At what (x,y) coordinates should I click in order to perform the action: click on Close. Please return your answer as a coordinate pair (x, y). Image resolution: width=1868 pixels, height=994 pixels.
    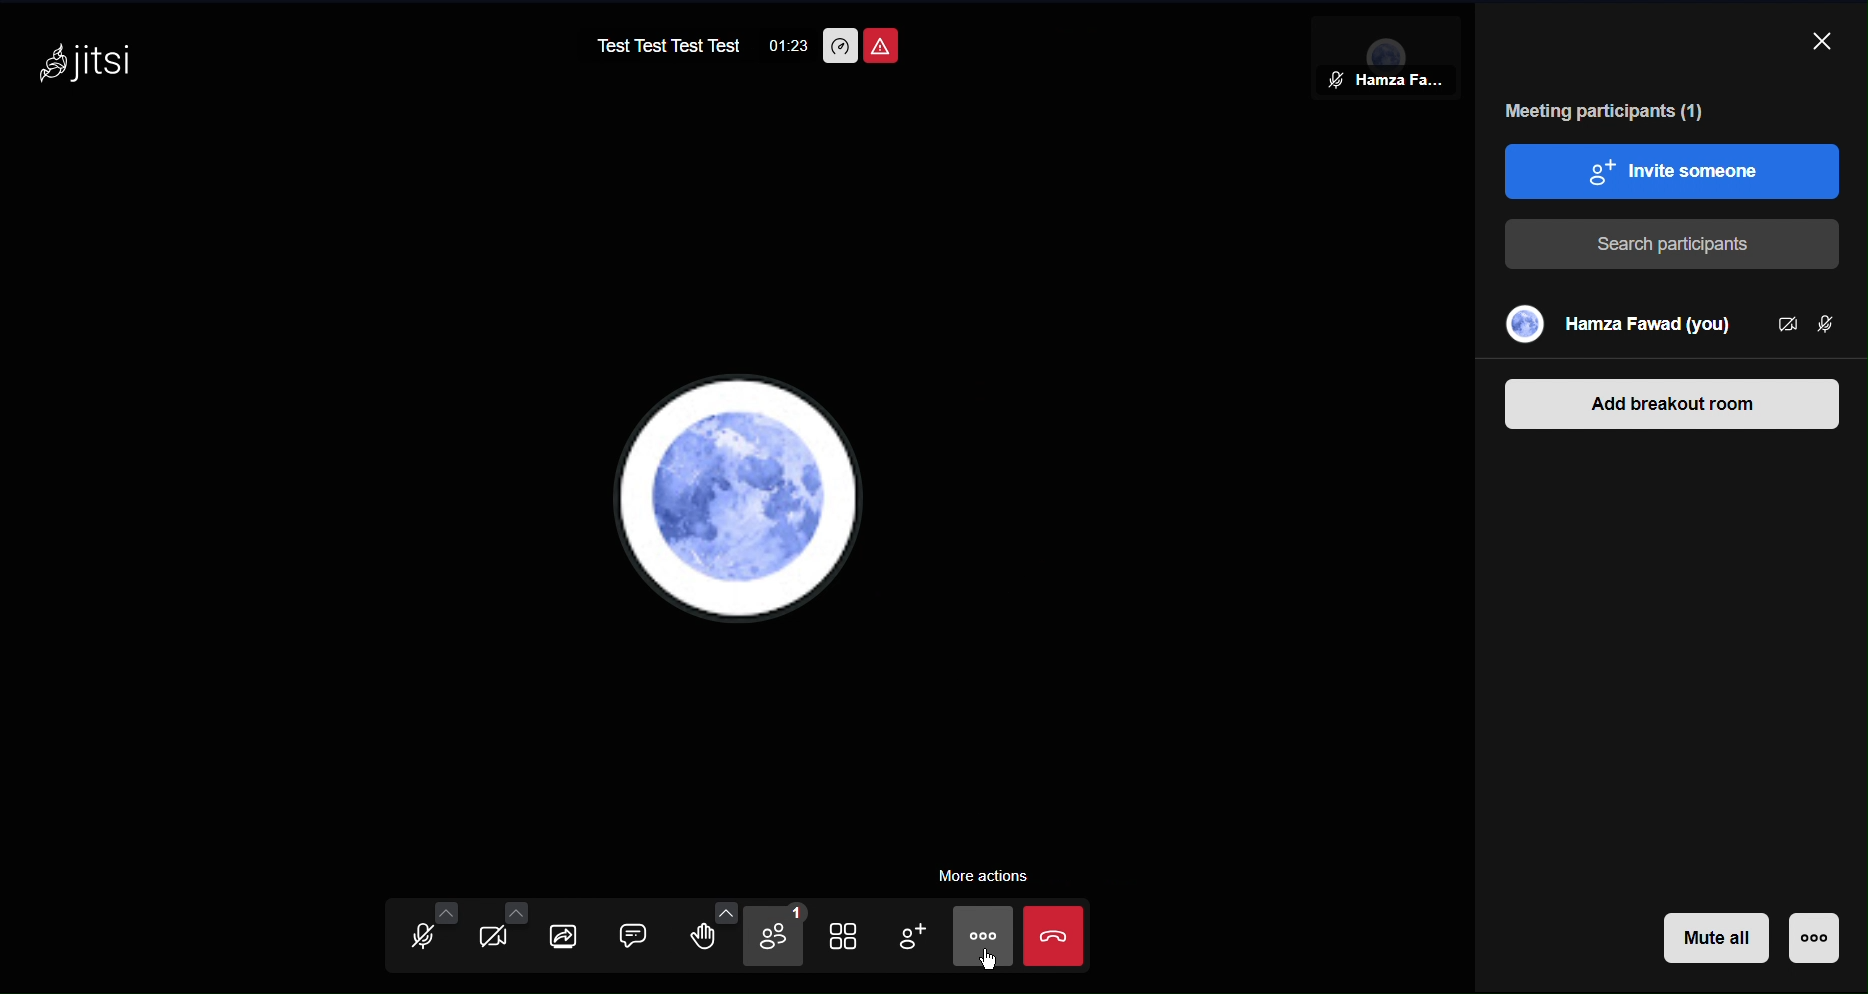
    Looking at the image, I should click on (1825, 41).